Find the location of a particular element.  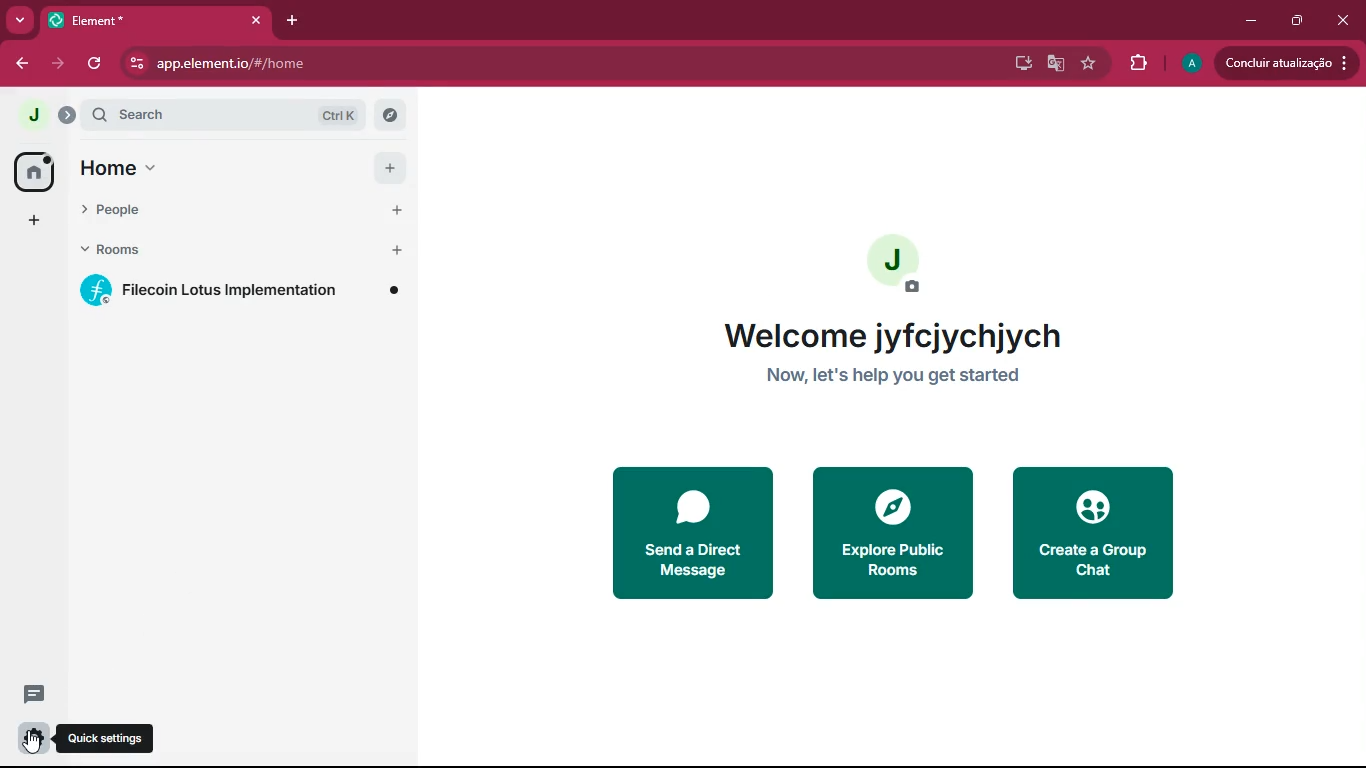

explore rooms is located at coordinates (390, 115).